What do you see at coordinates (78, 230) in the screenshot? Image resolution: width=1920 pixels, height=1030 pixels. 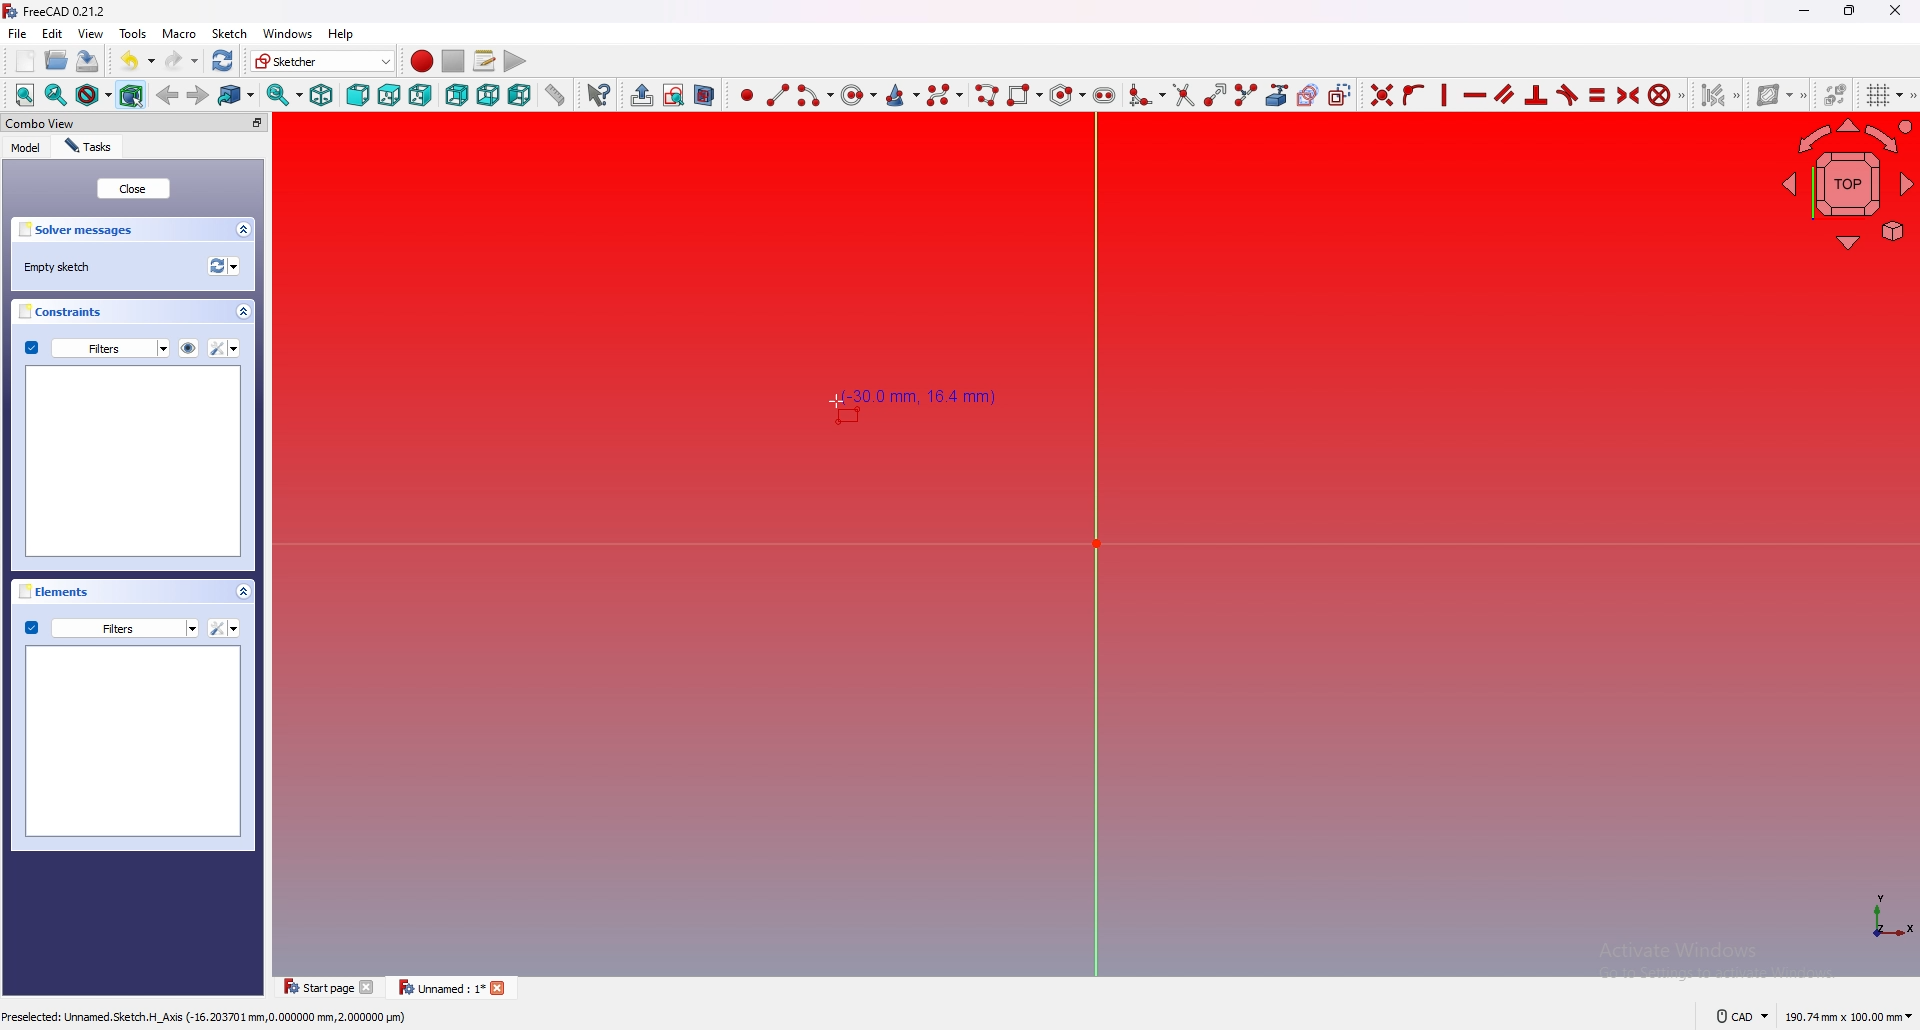 I see `solver messages` at bounding box center [78, 230].